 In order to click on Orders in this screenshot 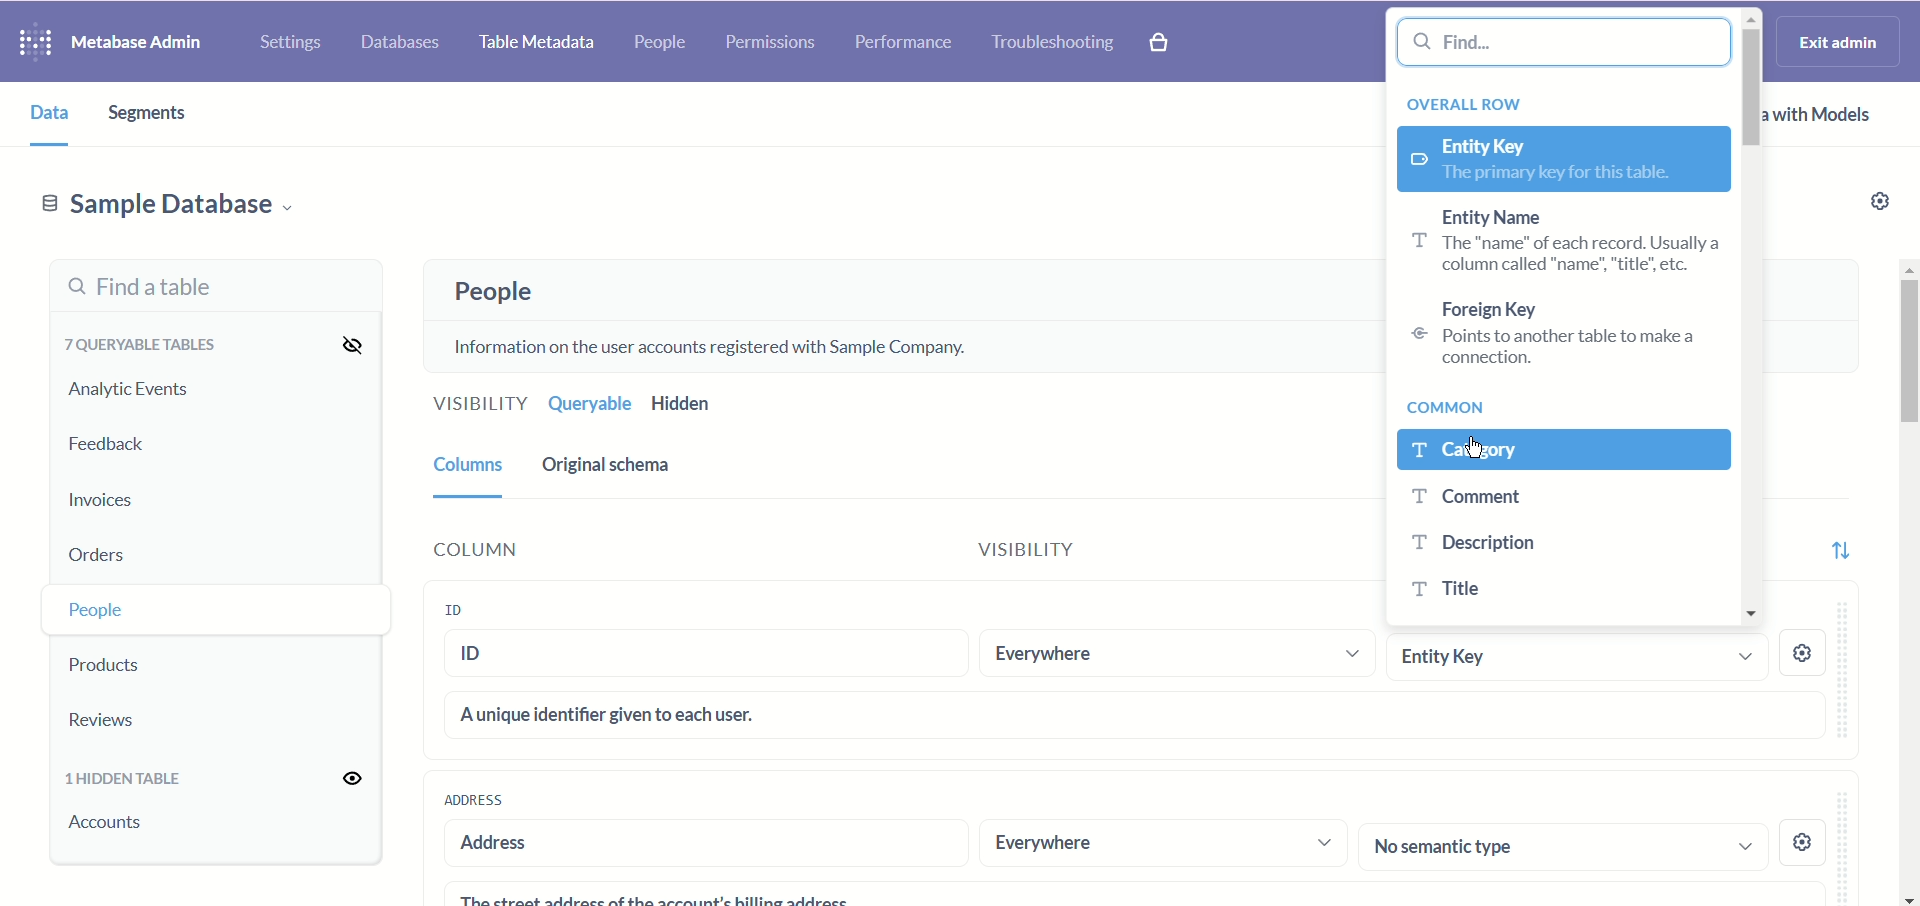, I will do `click(136, 550)`.